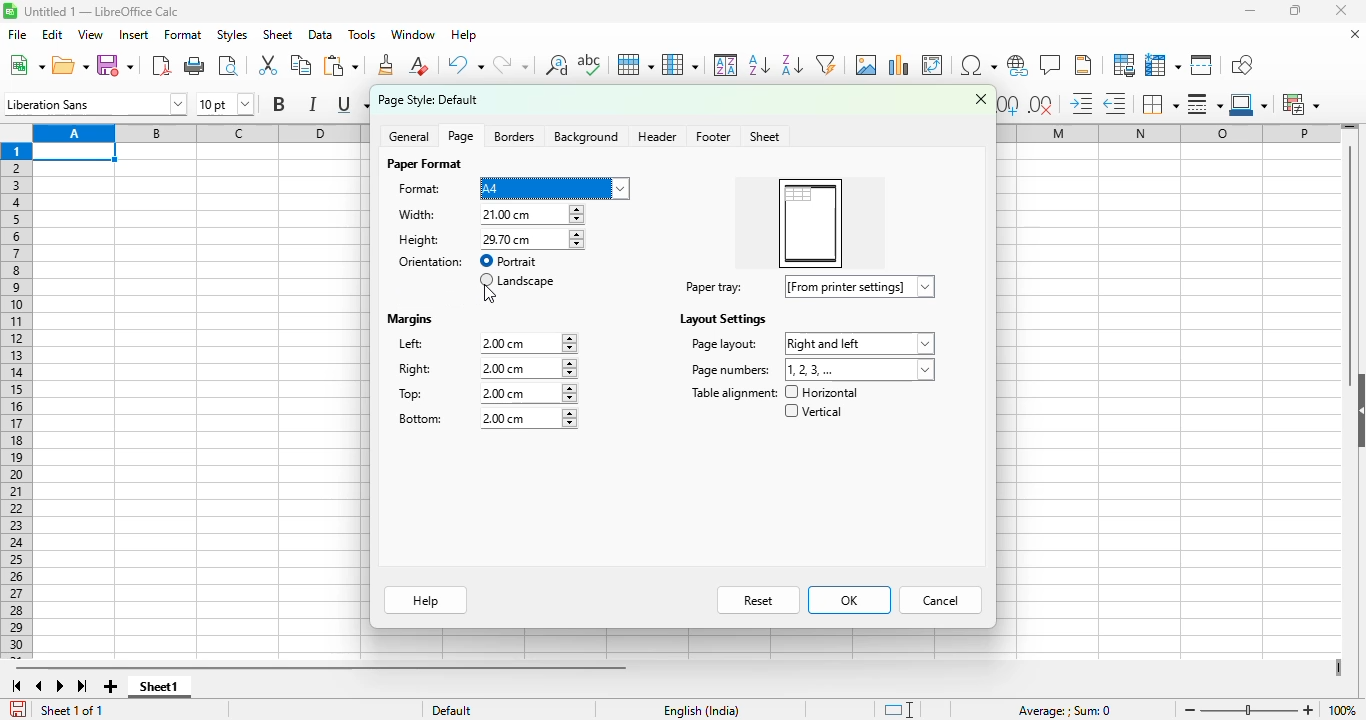 The image size is (1366, 720). What do you see at coordinates (636, 65) in the screenshot?
I see `row` at bounding box center [636, 65].